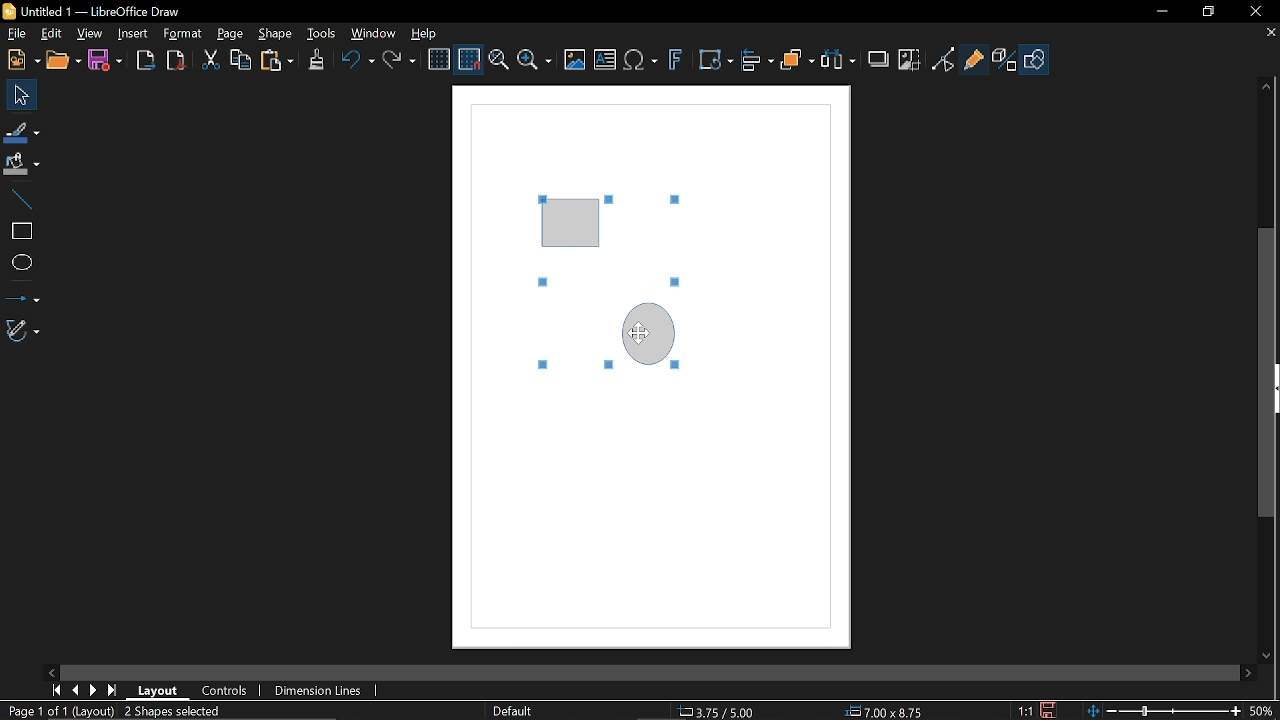  I want to click on Scaling factor, so click(1023, 711).